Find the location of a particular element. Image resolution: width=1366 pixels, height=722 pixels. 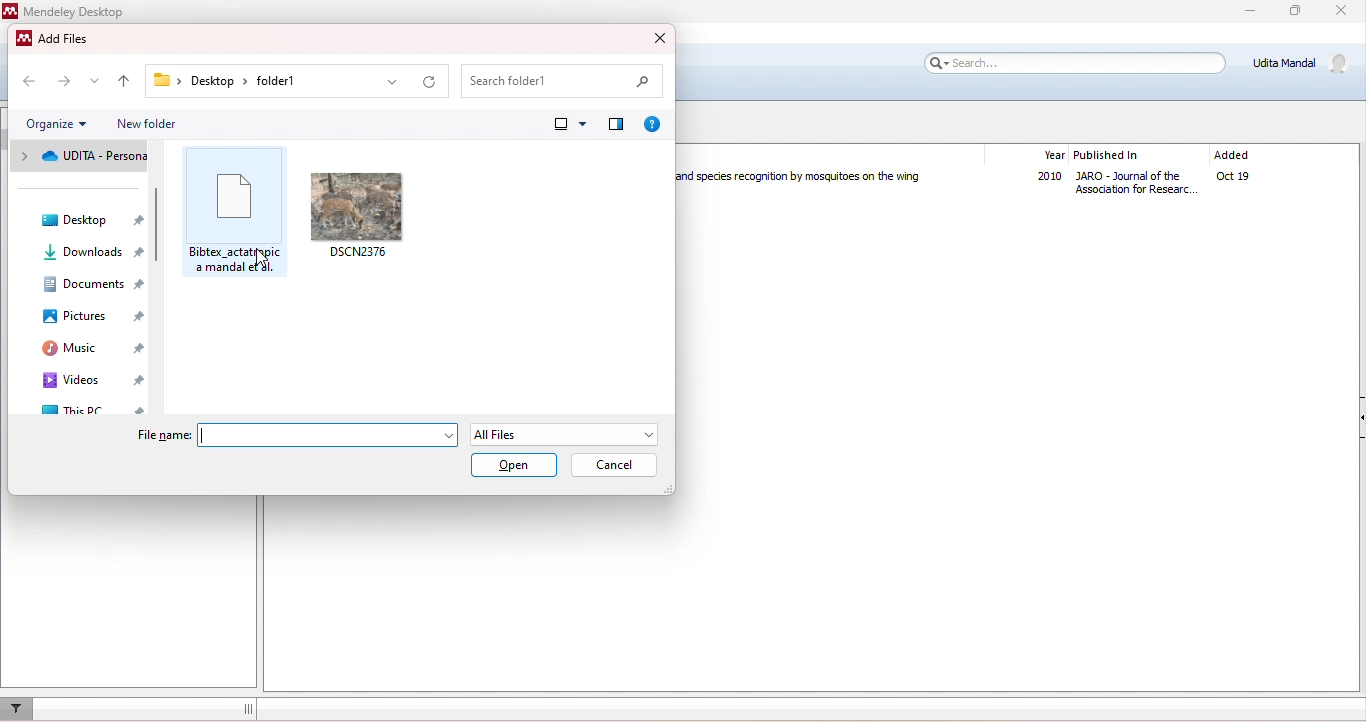

documents is located at coordinates (94, 286).